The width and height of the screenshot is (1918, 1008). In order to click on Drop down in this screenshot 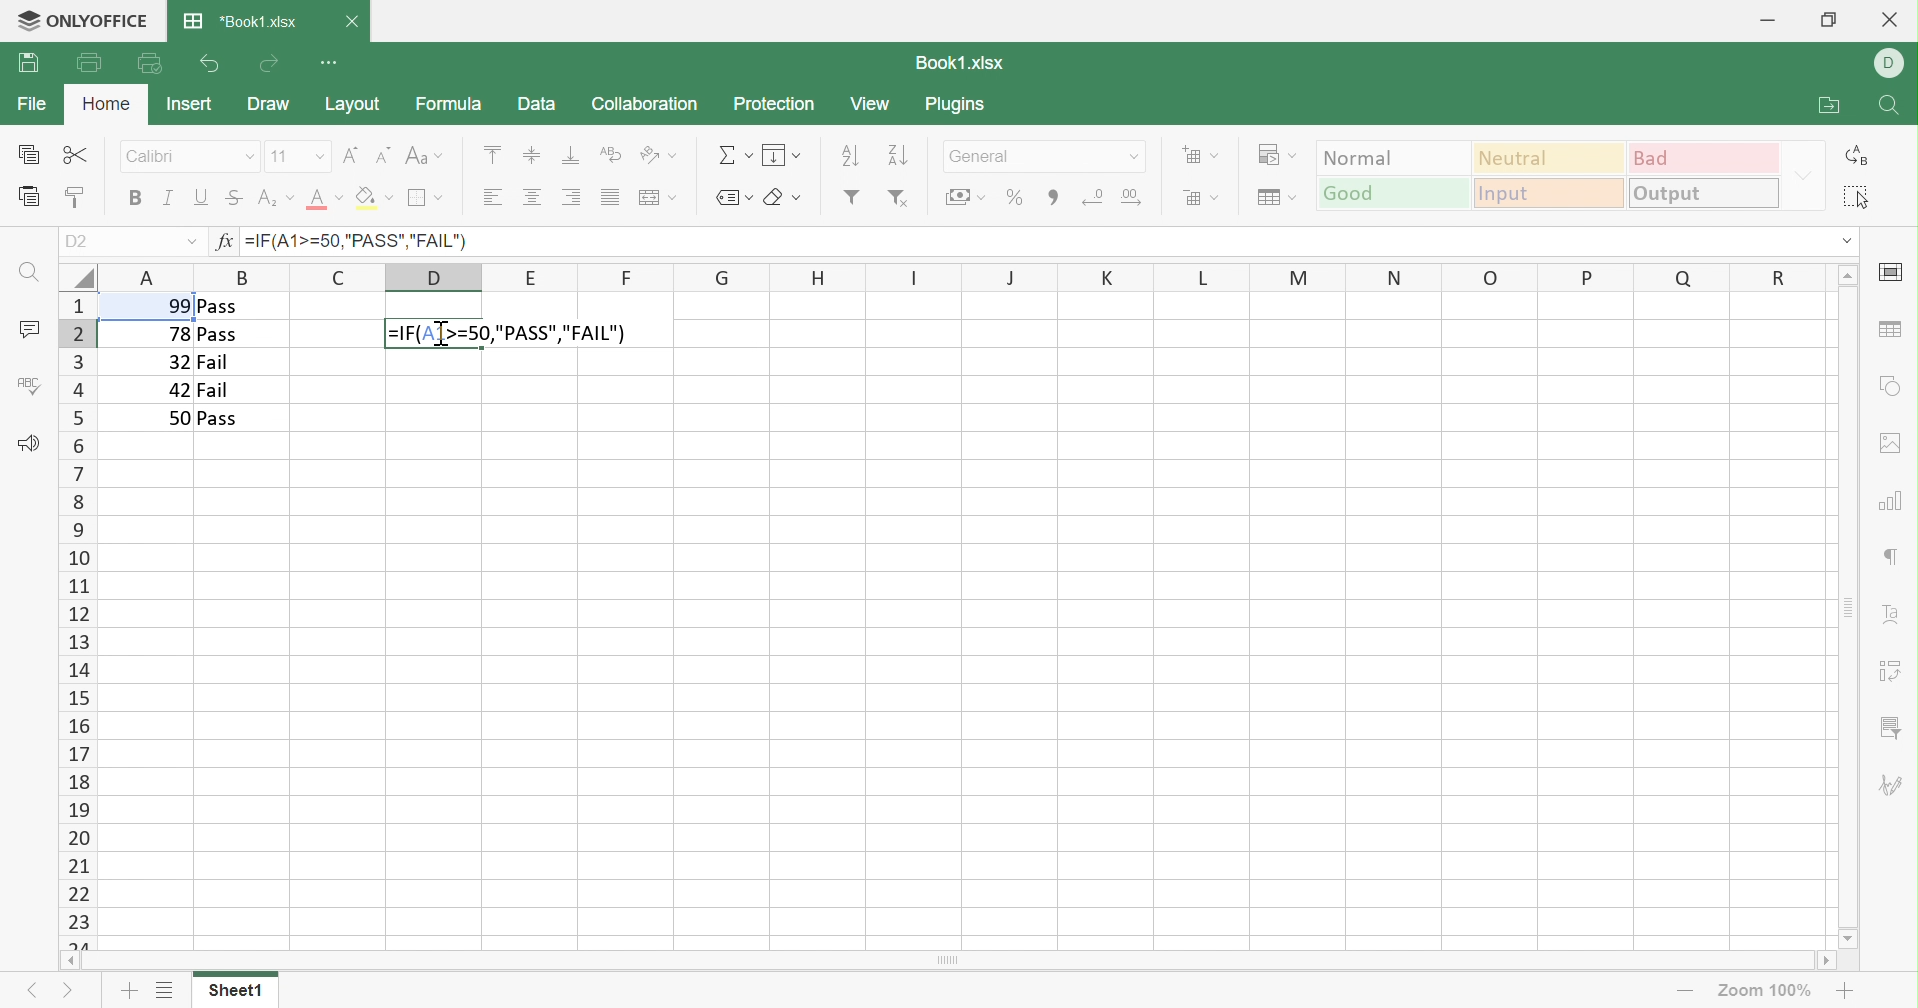, I will do `click(1808, 174)`.